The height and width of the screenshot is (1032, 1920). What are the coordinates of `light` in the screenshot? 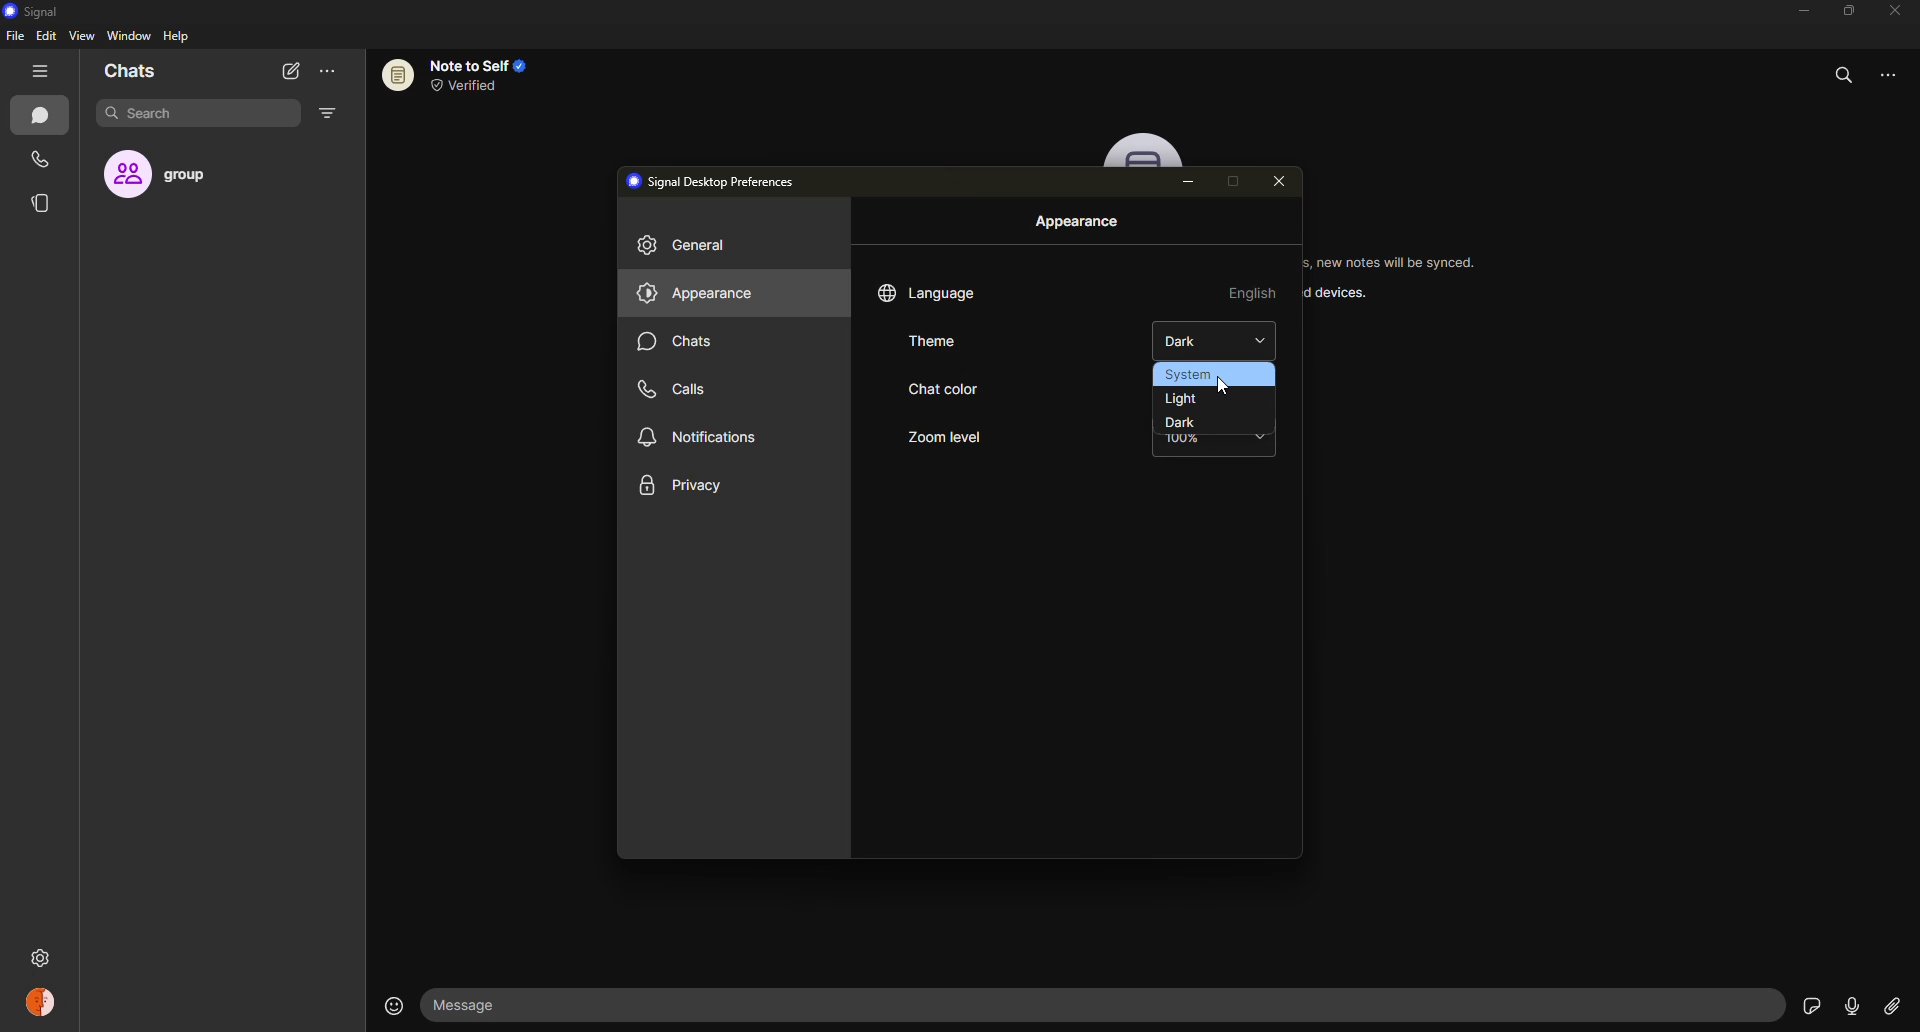 It's located at (1183, 400).